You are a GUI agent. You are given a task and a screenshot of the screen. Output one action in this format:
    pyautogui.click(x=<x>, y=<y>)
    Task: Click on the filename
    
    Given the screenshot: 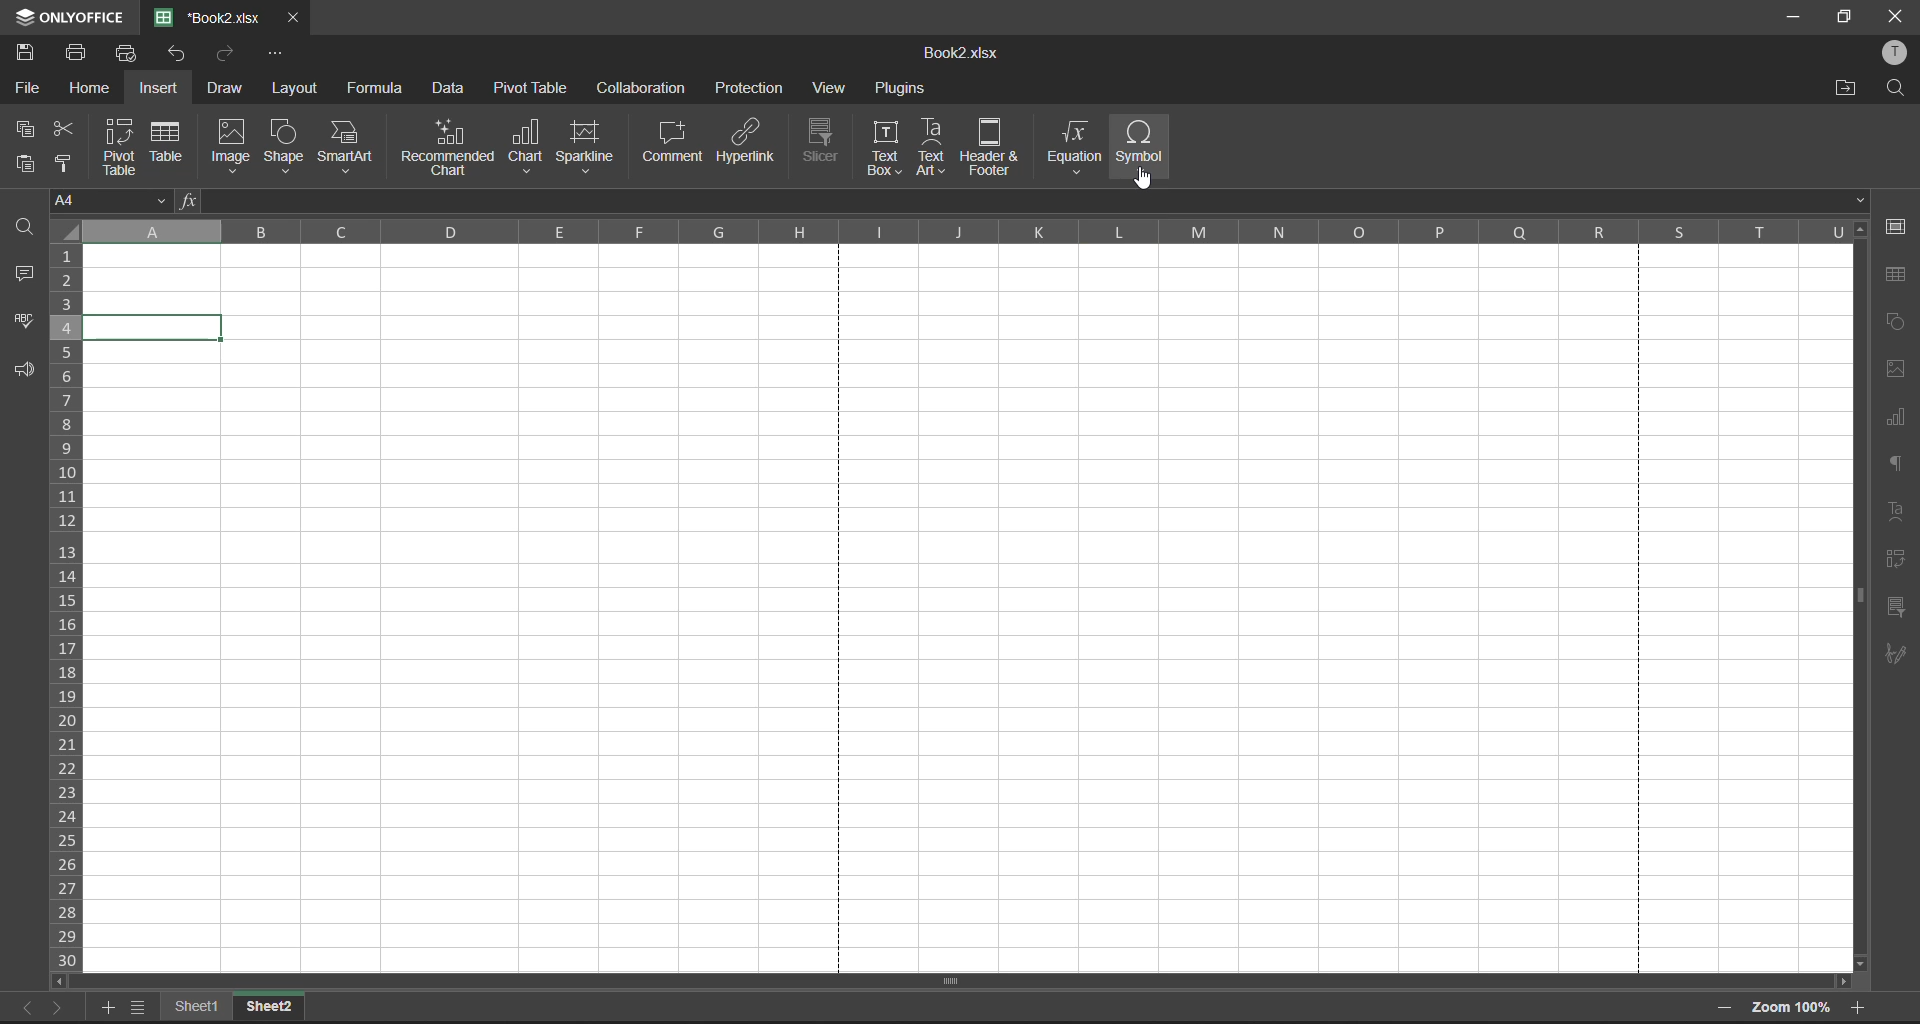 What is the action you would take?
    pyautogui.click(x=209, y=17)
    